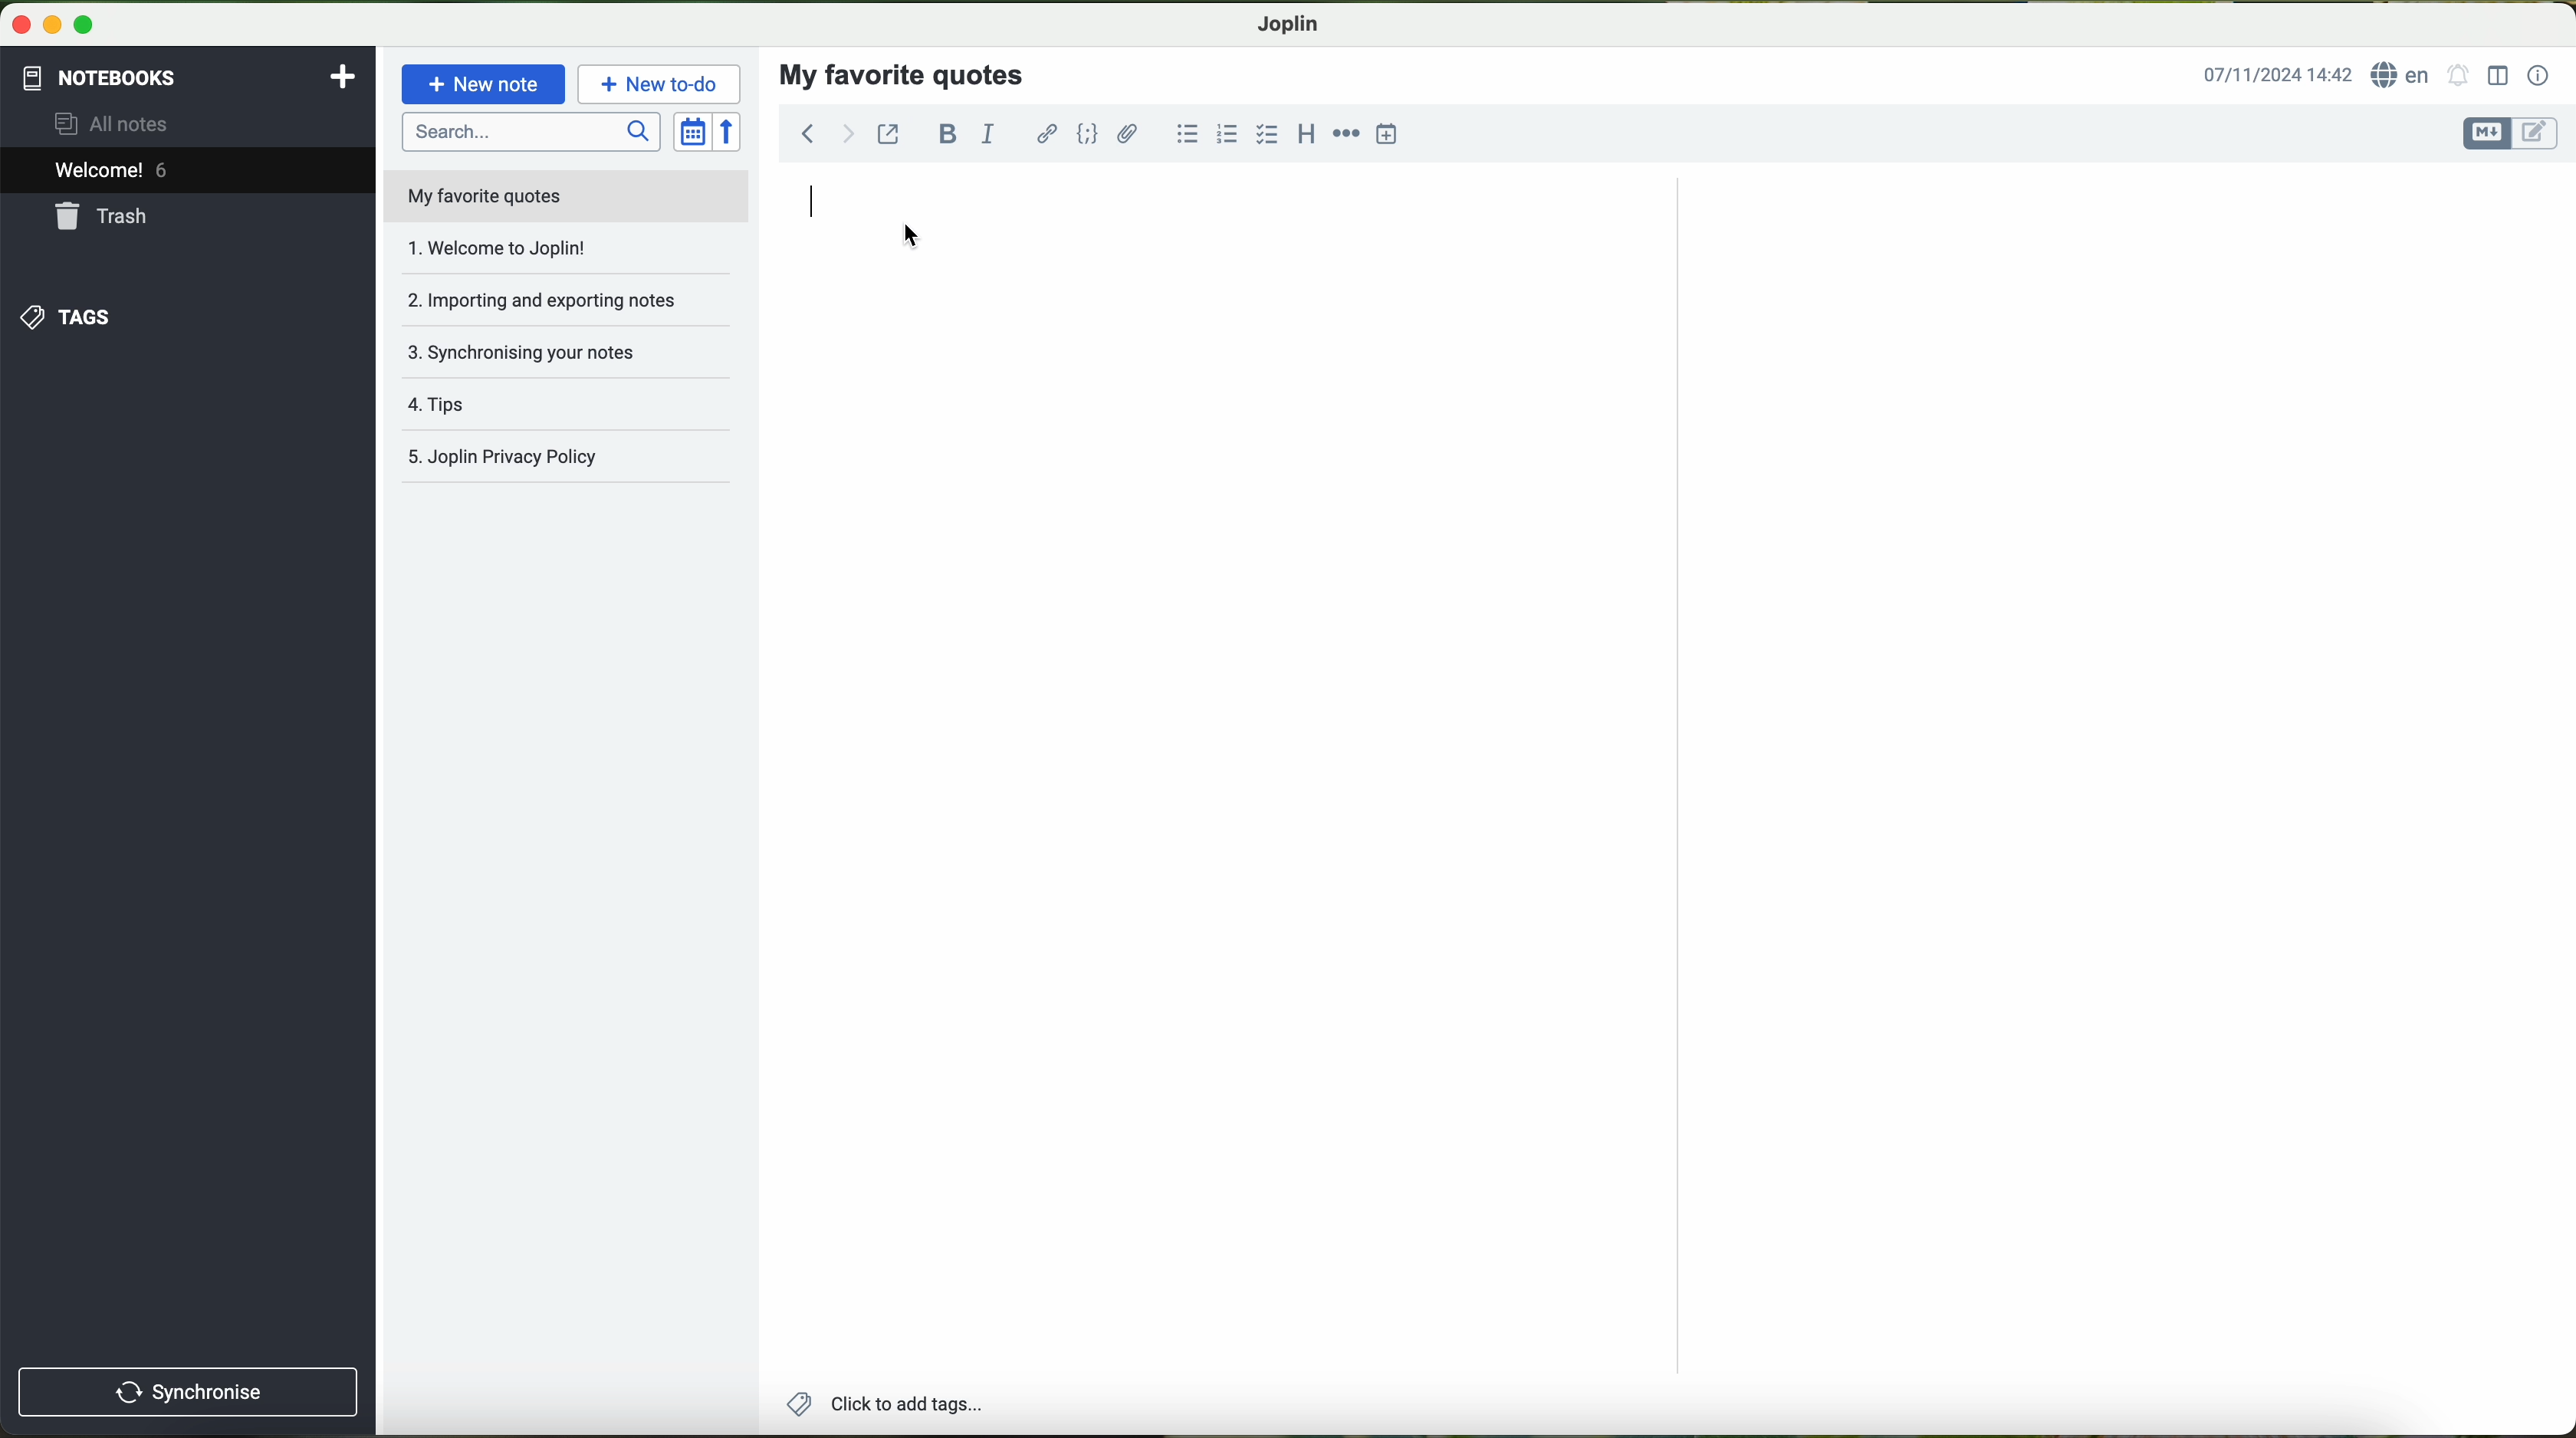  What do you see at coordinates (528, 130) in the screenshot?
I see `search bar` at bounding box center [528, 130].